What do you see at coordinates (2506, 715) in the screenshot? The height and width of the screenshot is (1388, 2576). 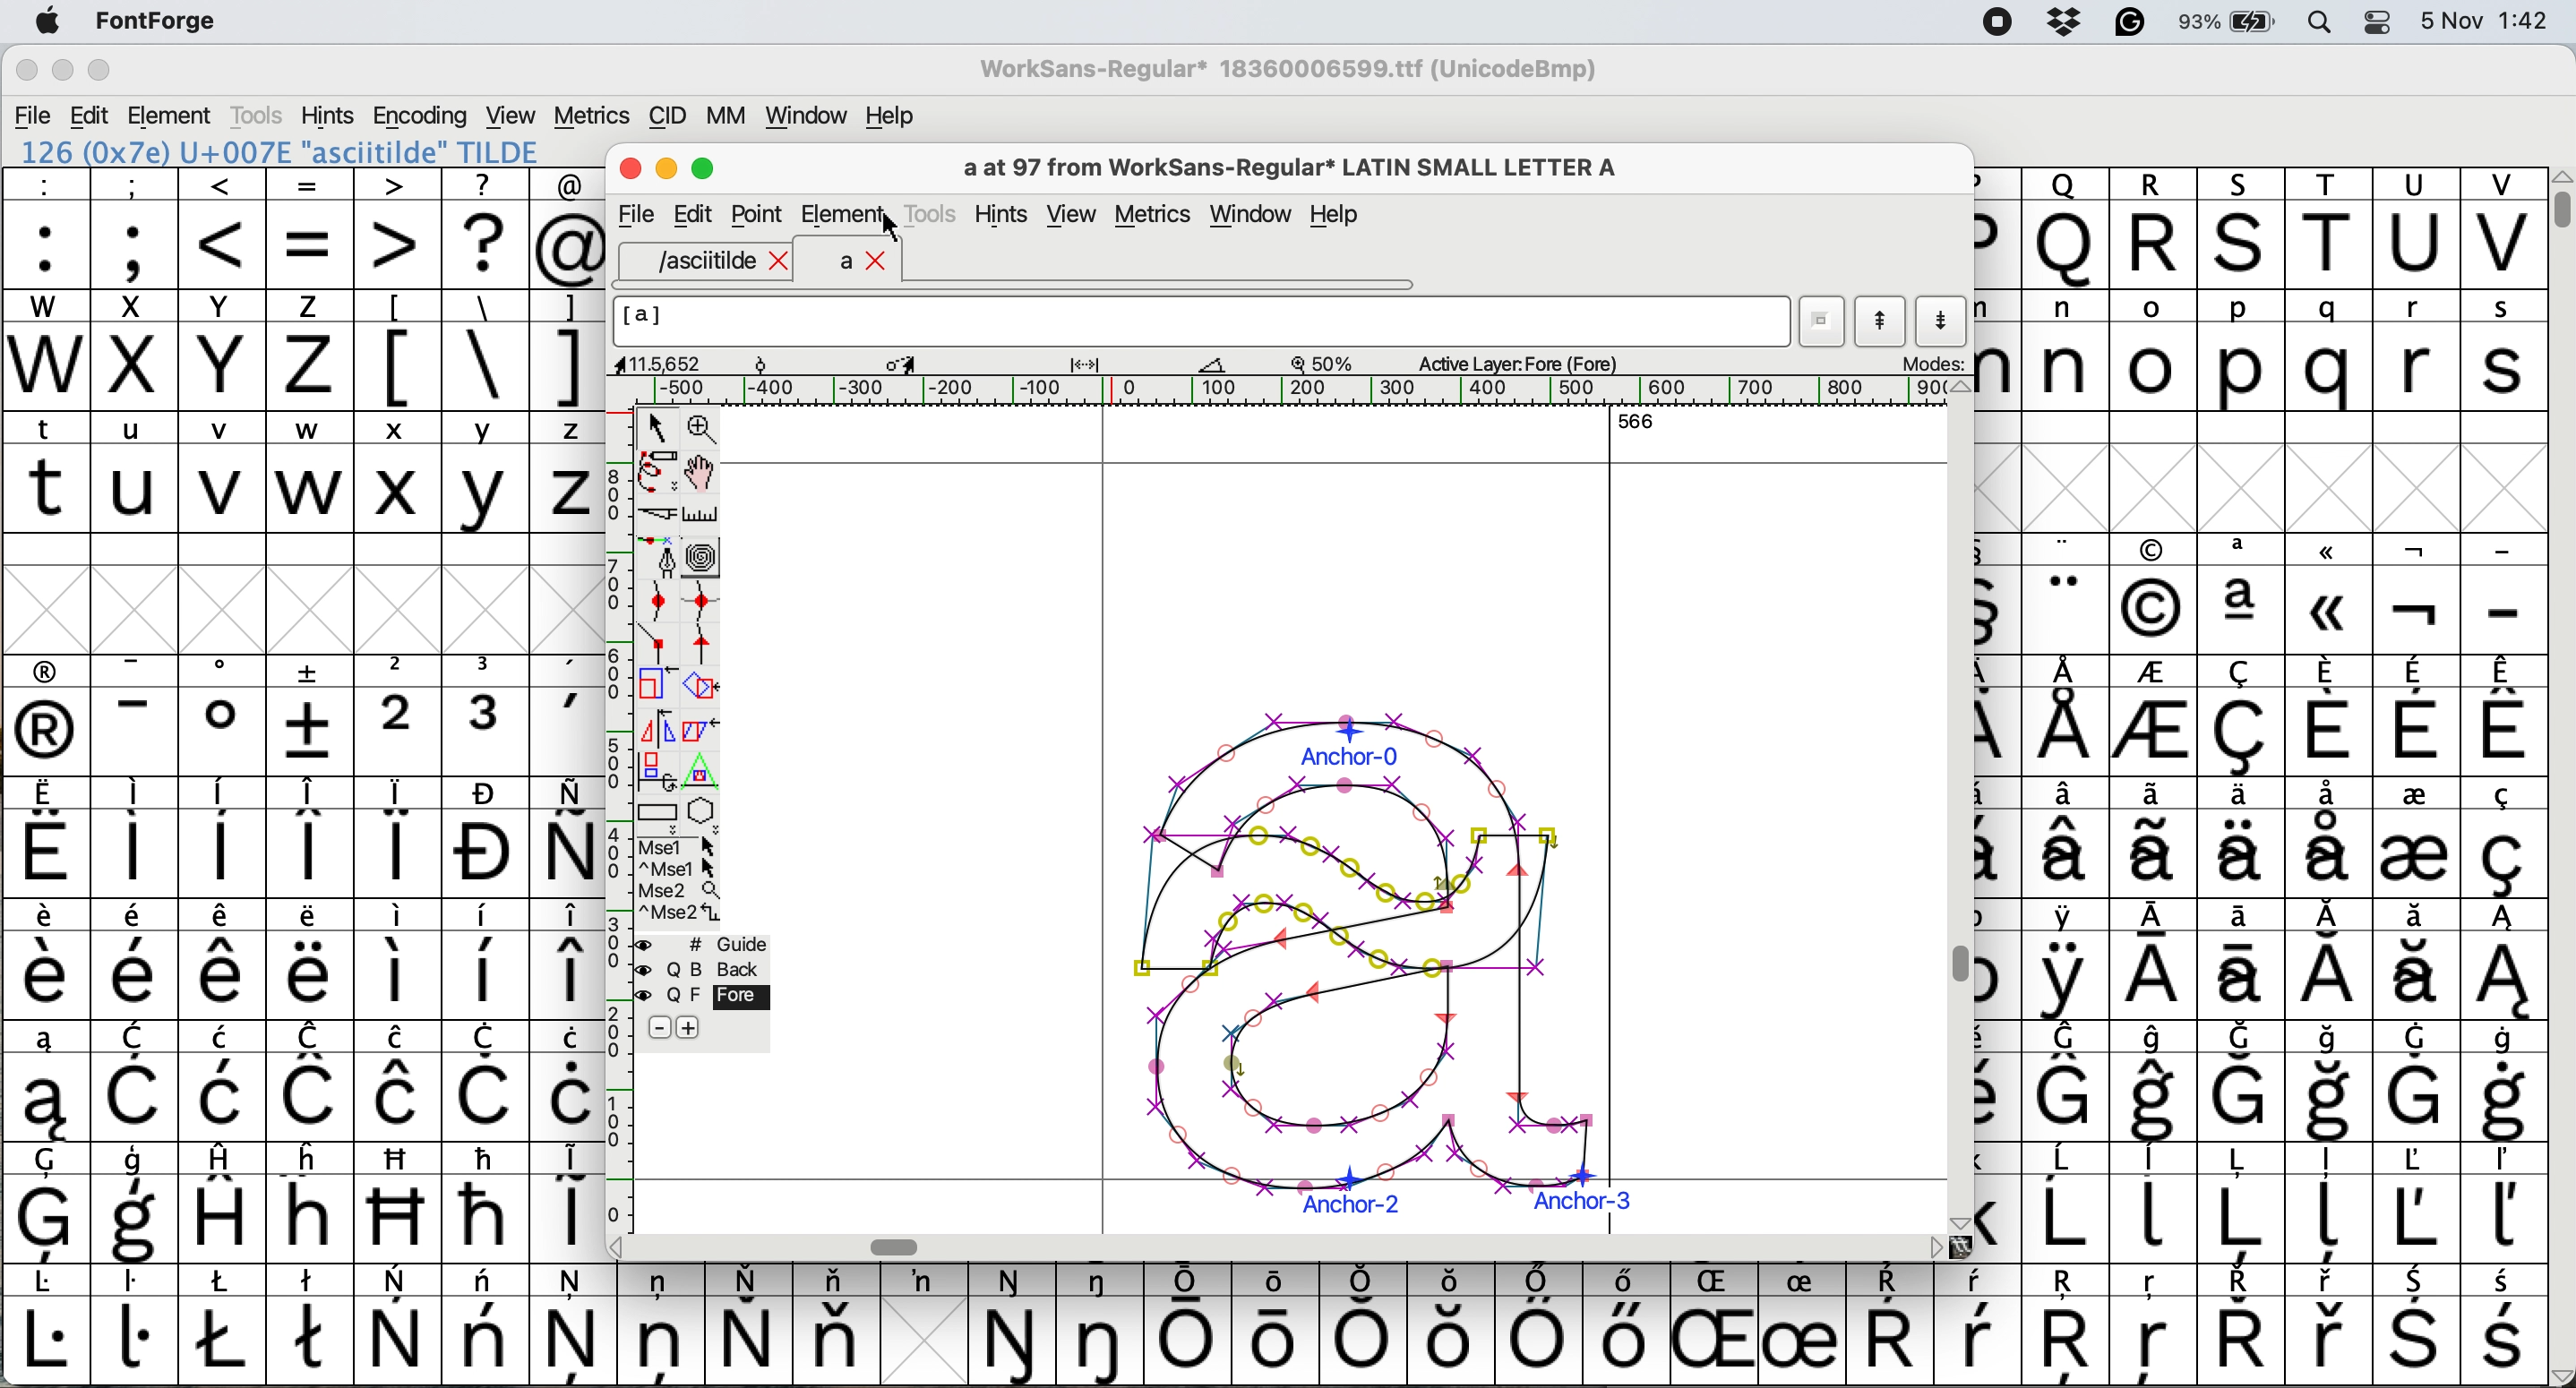 I see `symbol` at bounding box center [2506, 715].